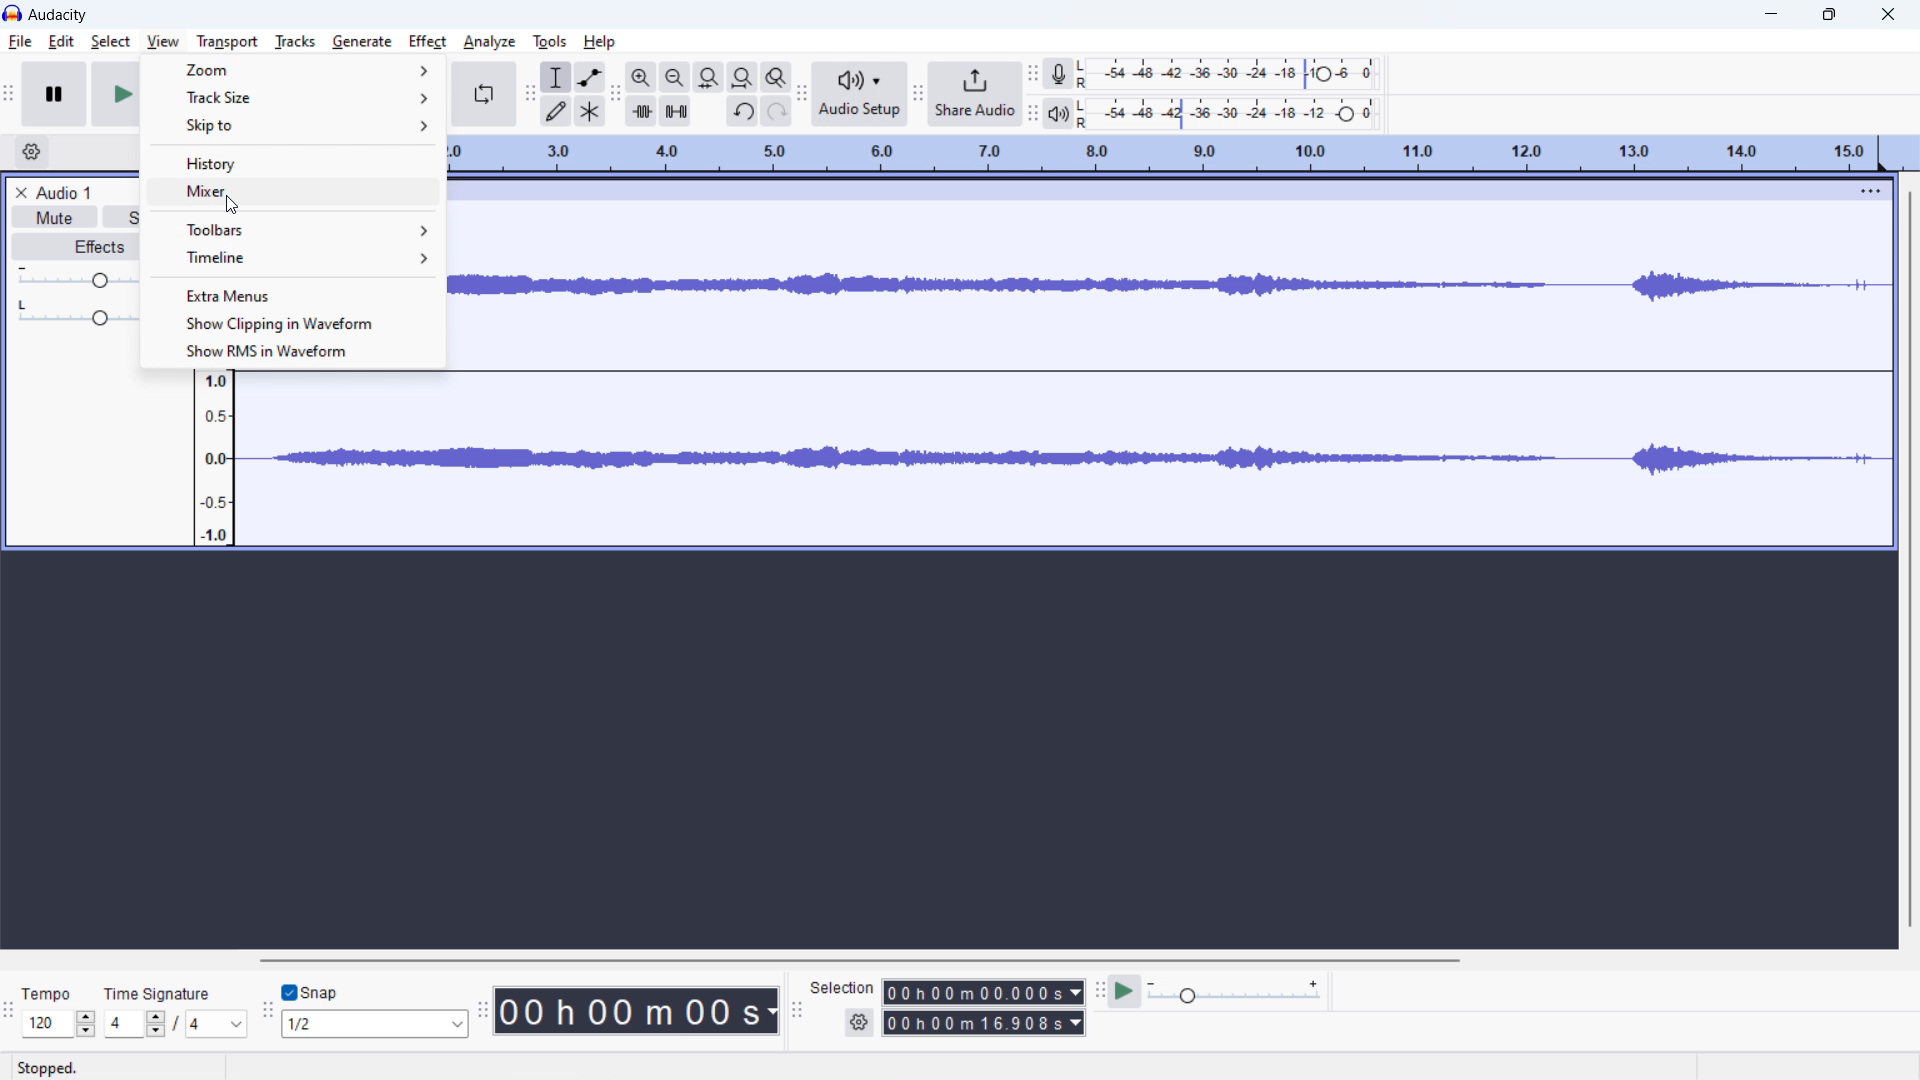 This screenshot has width=1920, height=1080. What do you see at coordinates (742, 112) in the screenshot?
I see `undo` at bounding box center [742, 112].